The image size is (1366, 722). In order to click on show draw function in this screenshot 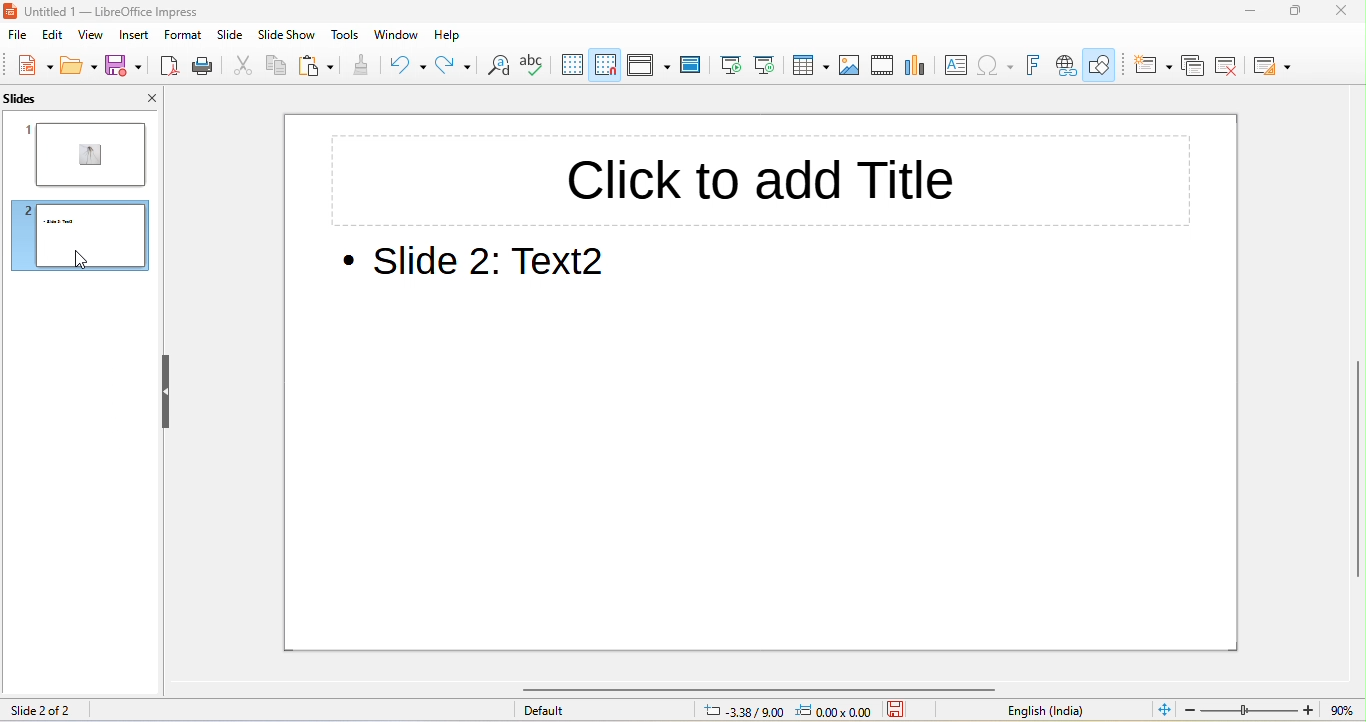, I will do `click(1105, 63)`.